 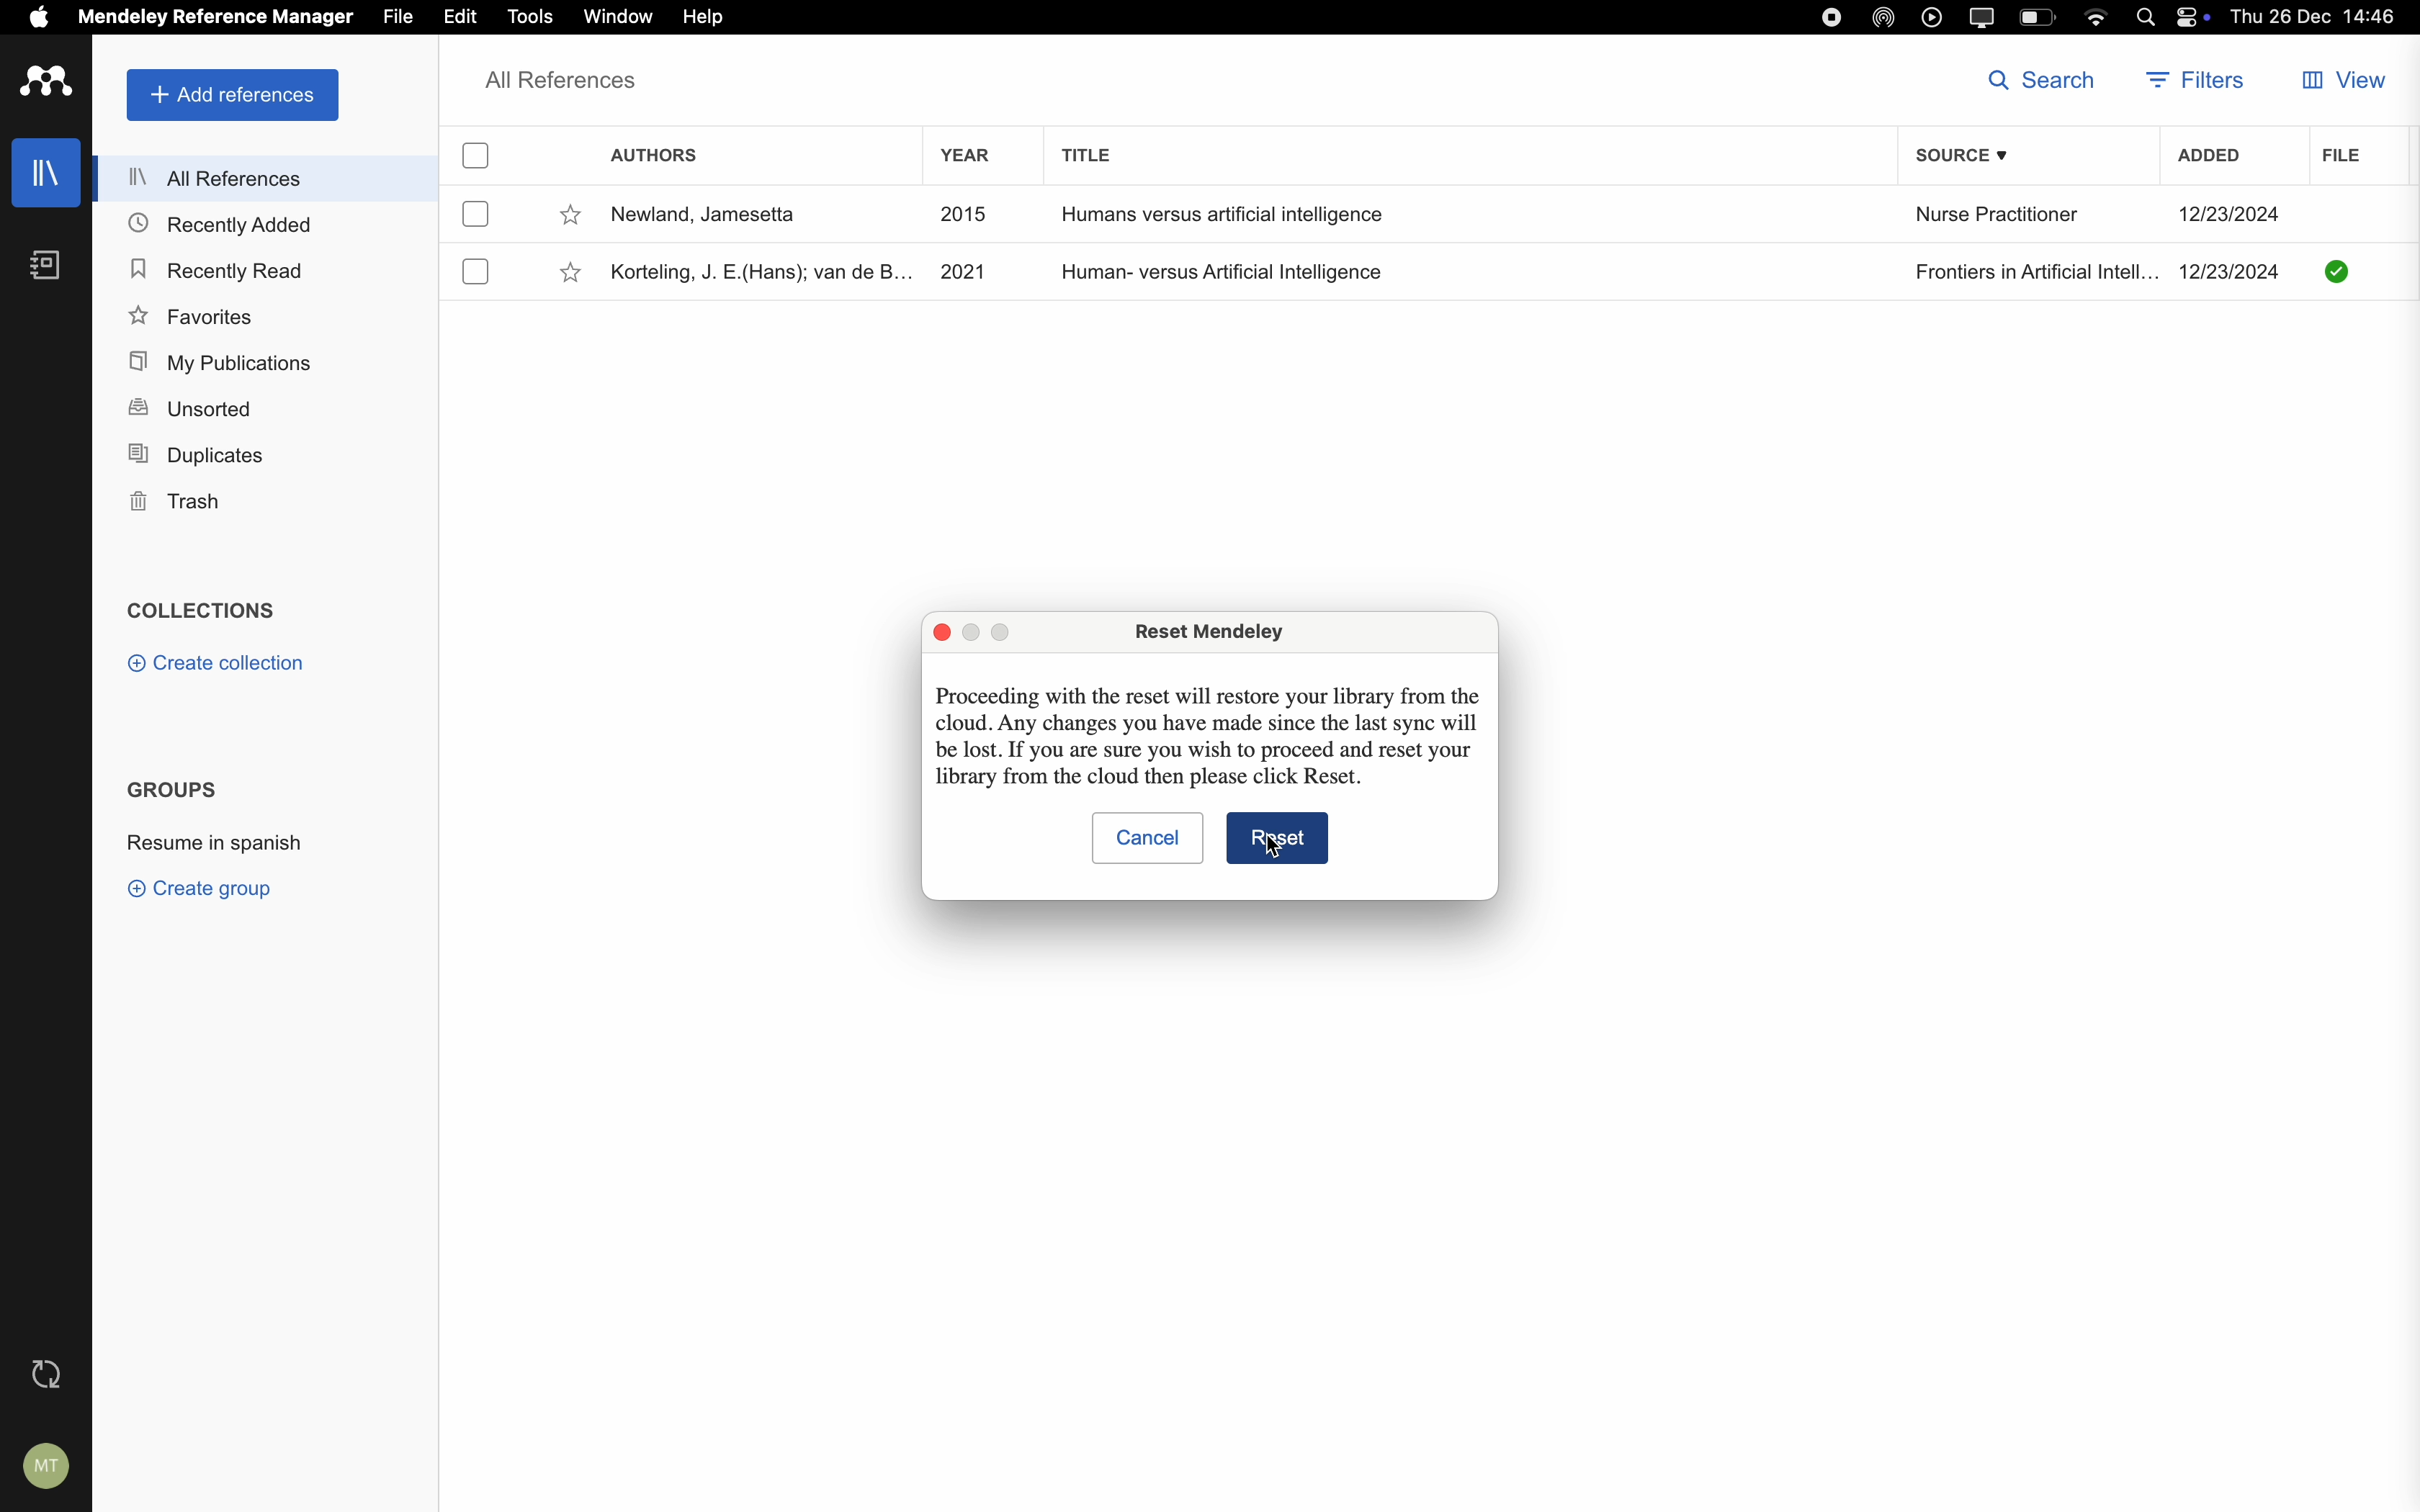 What do you see at coordinates (572, 279) in the screenshot?
I see `favorite` at bounding box center [572, 279].